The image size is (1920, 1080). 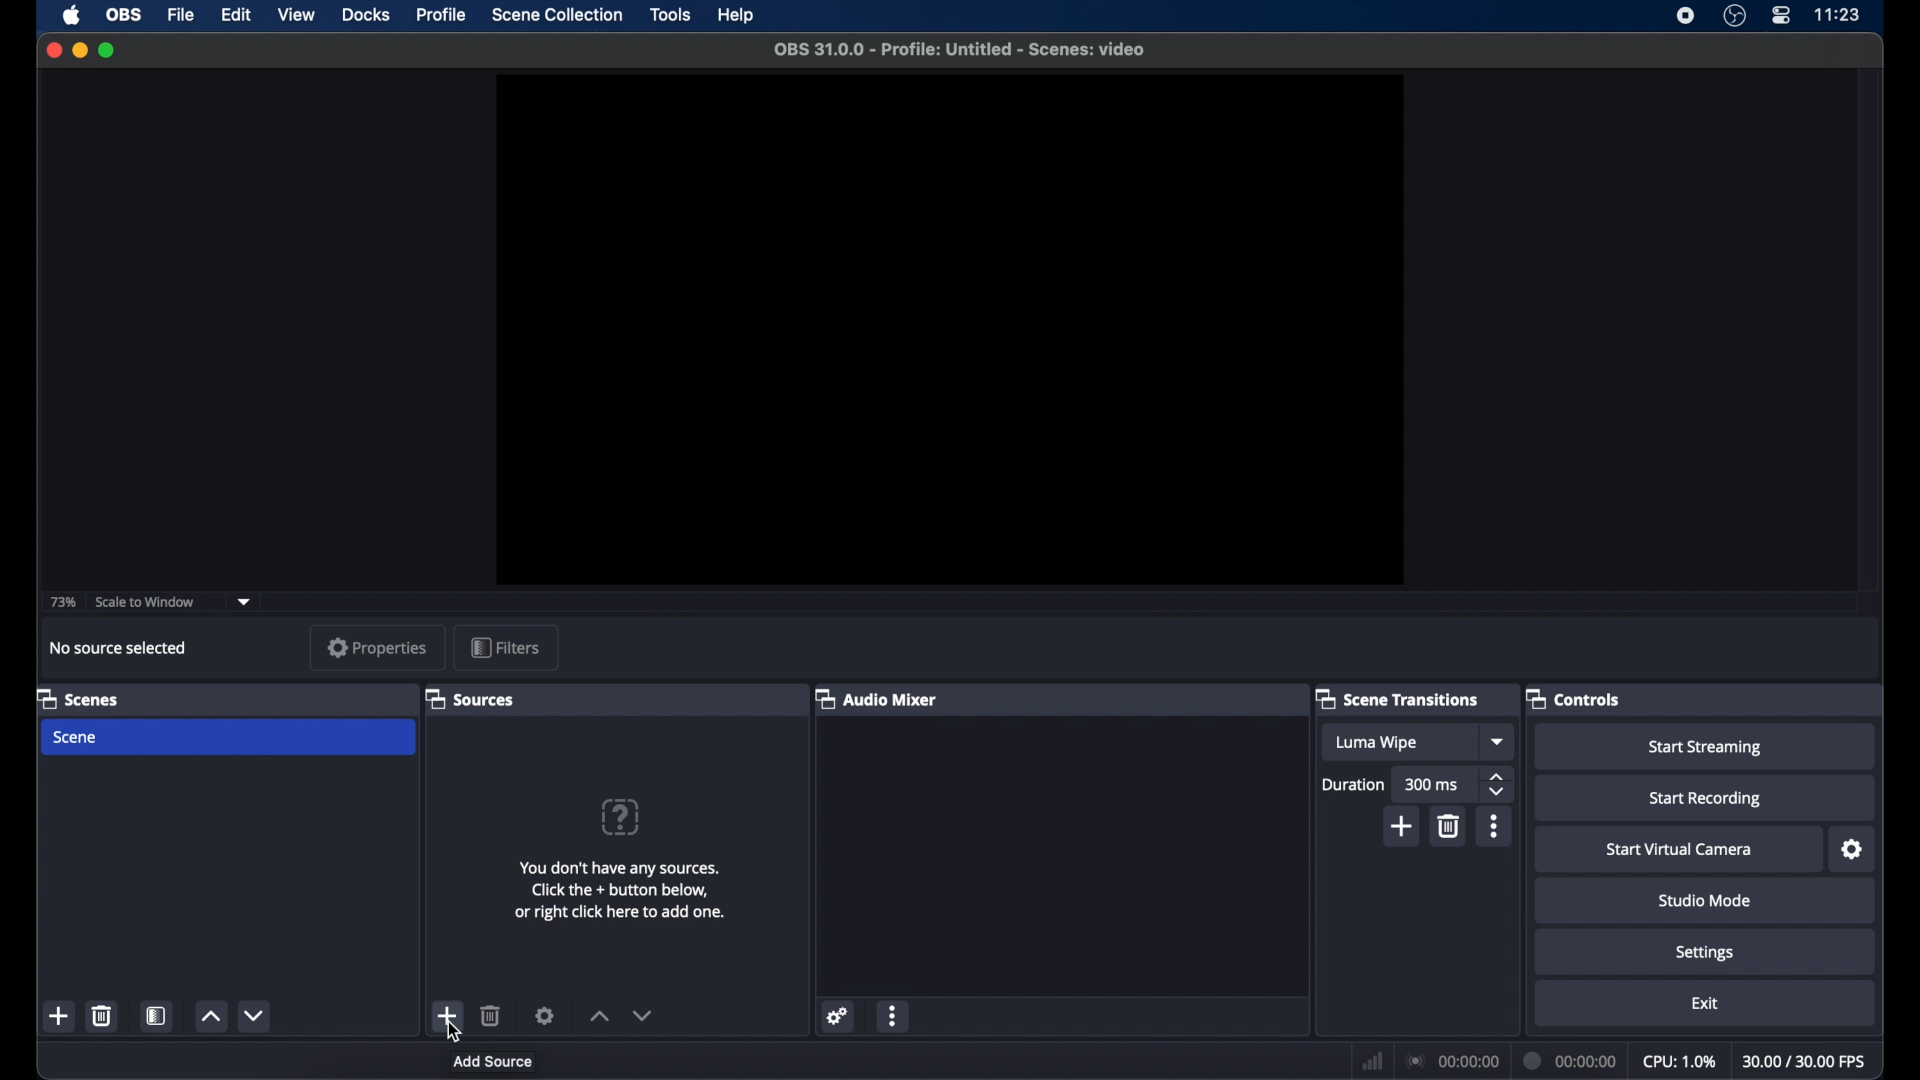 What do you see at coordinates (365, 15) in the screenshot?
I see `docks` at bounding box center [365, 15].